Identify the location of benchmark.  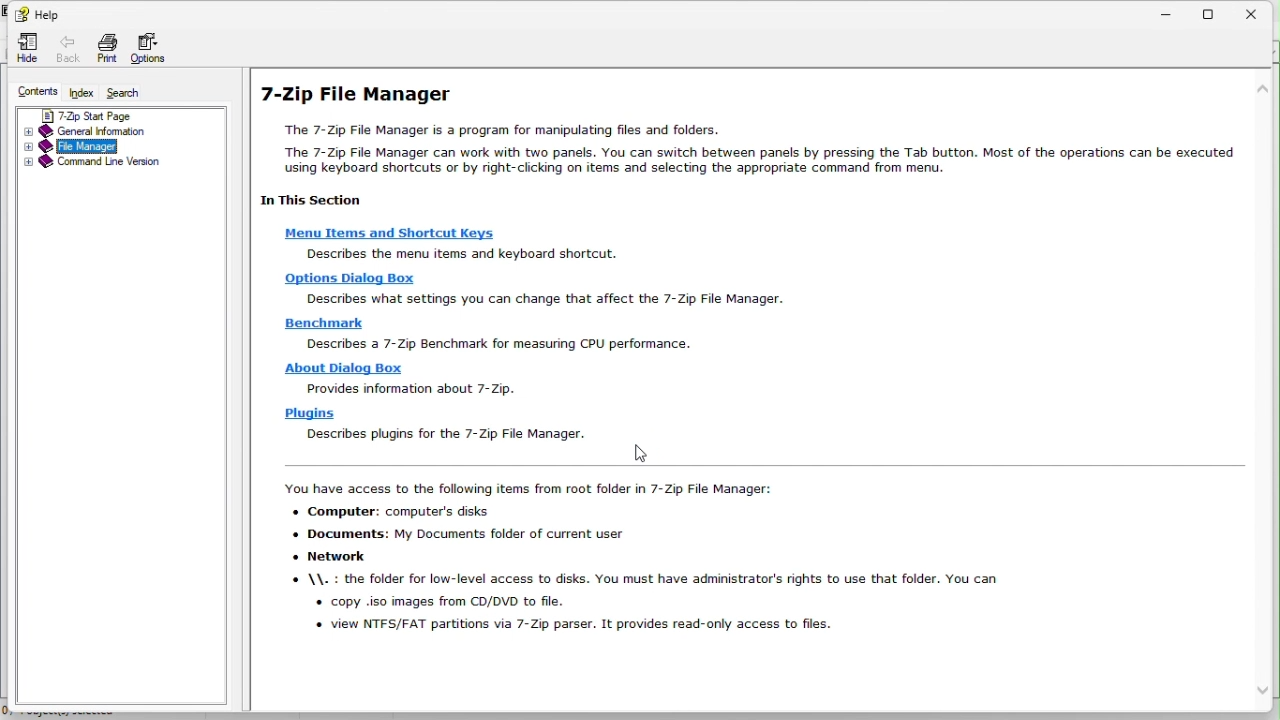
(327, 324).